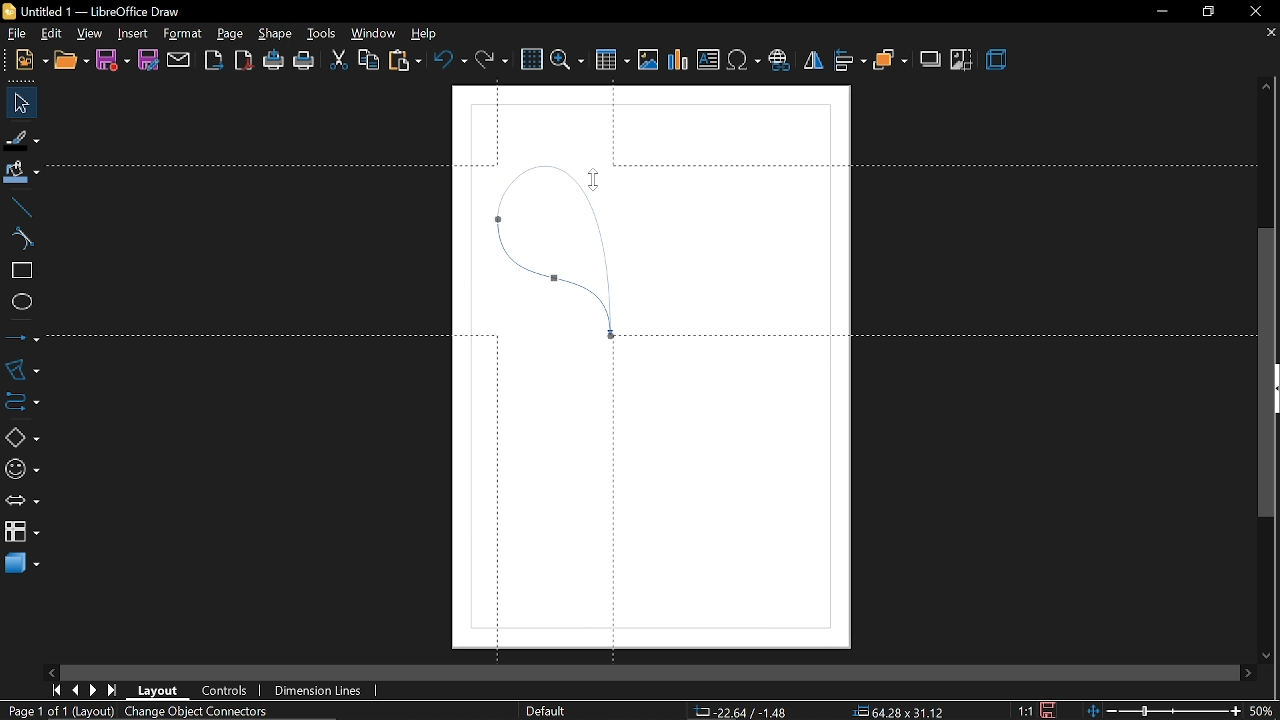 Image resolution: width=1280 pixels, height=720 pixels. What do you see at coordinates (319, 33) in the screenshot?
I see `tools` at bounding box center [319, 33].